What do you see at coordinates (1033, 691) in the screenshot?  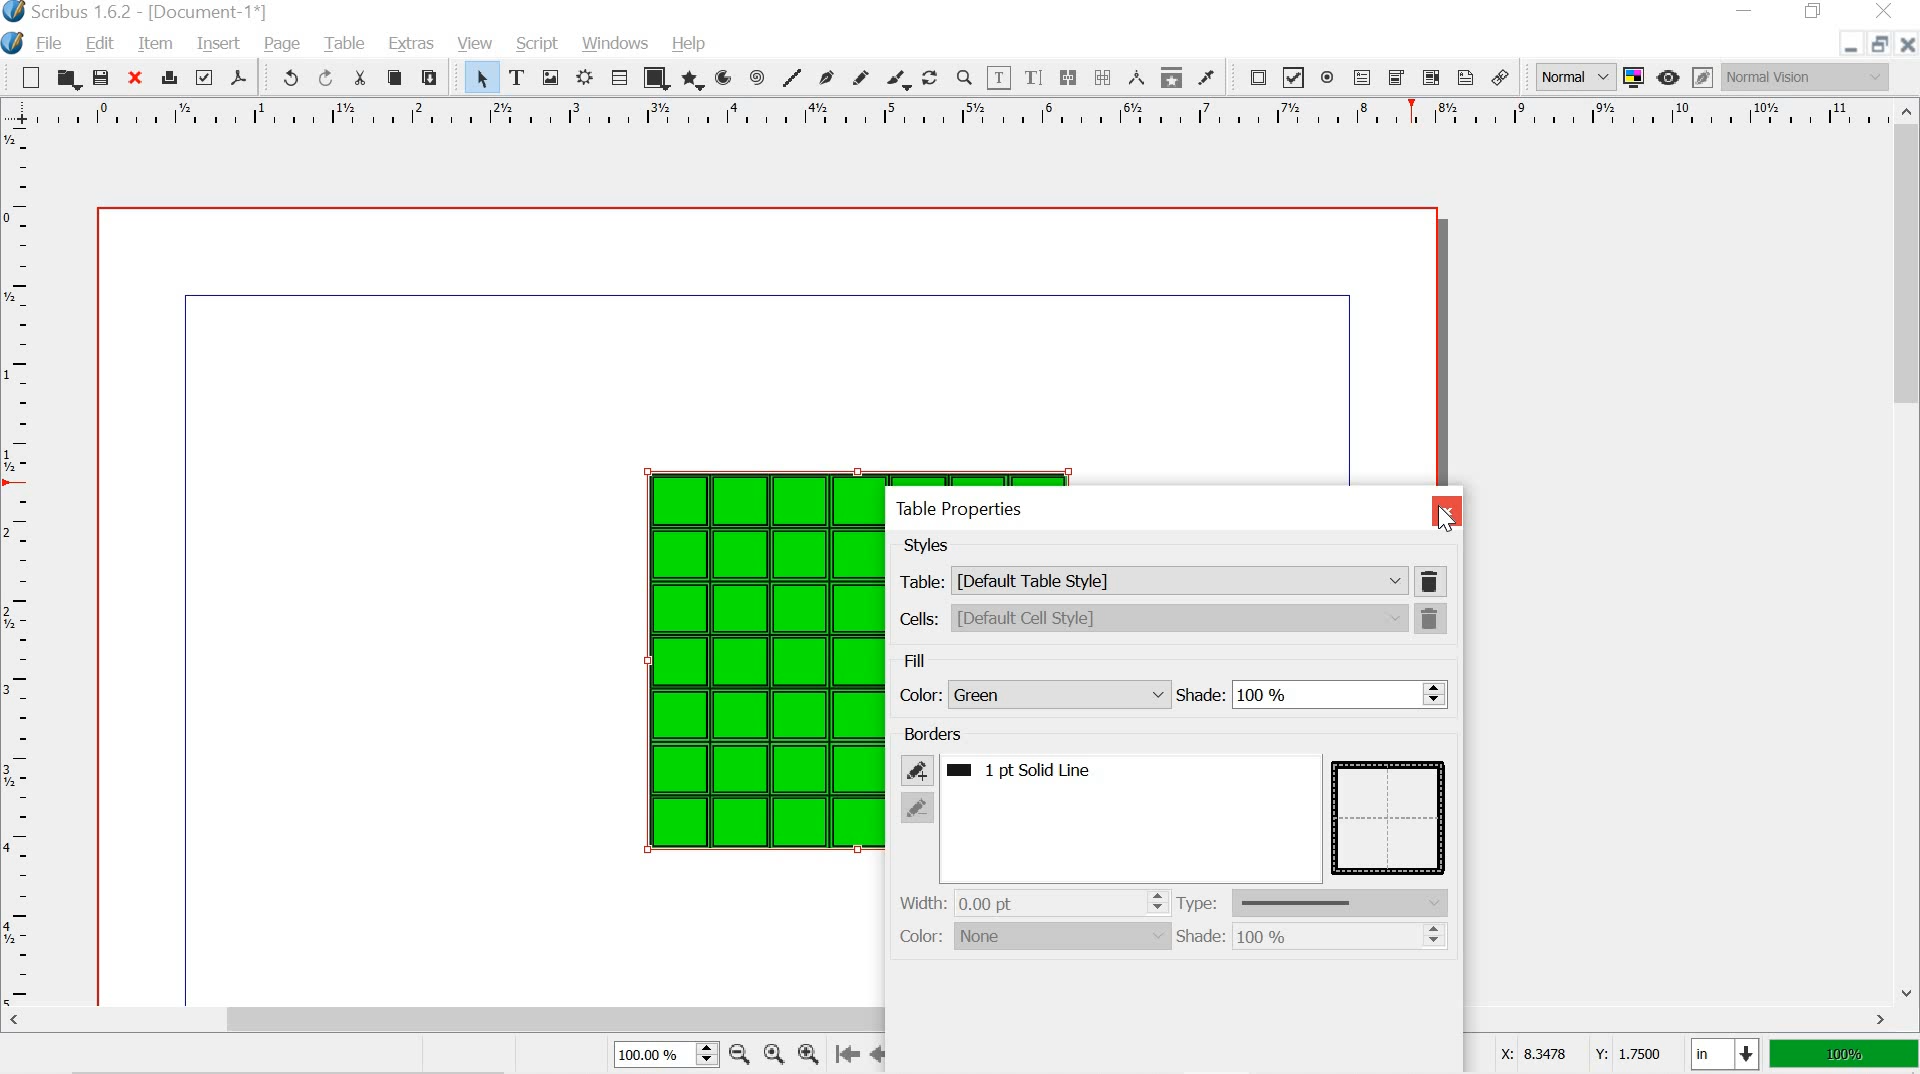 I see `color: None` at bounding box center [1033, 691].